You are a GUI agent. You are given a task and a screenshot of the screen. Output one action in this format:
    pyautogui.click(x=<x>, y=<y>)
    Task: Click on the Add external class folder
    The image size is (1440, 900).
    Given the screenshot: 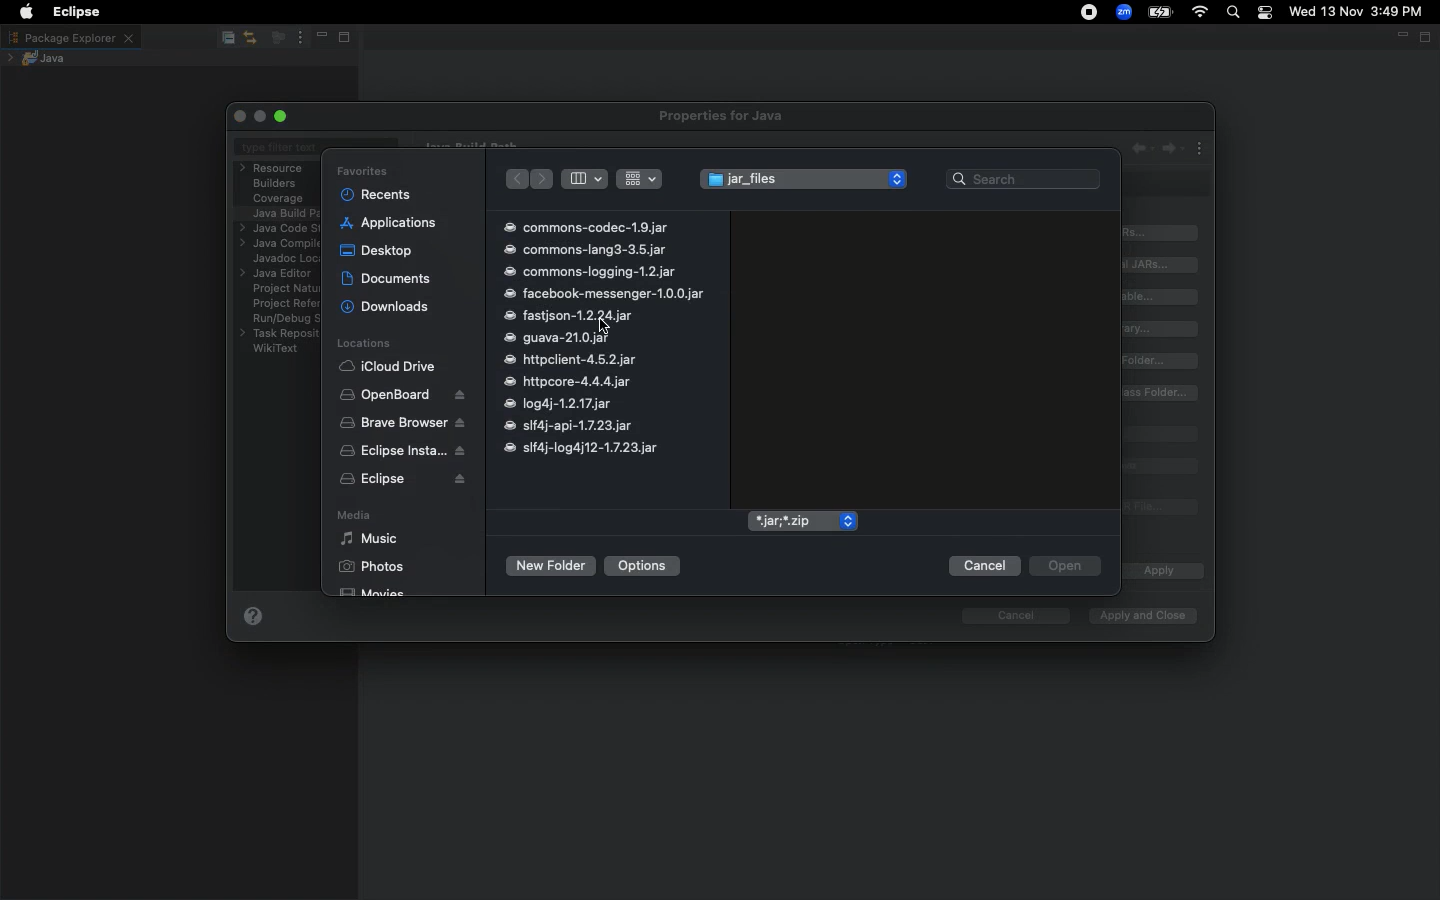 What is the action you would take?
    pyautogui.click(x=1161, y=393)
    